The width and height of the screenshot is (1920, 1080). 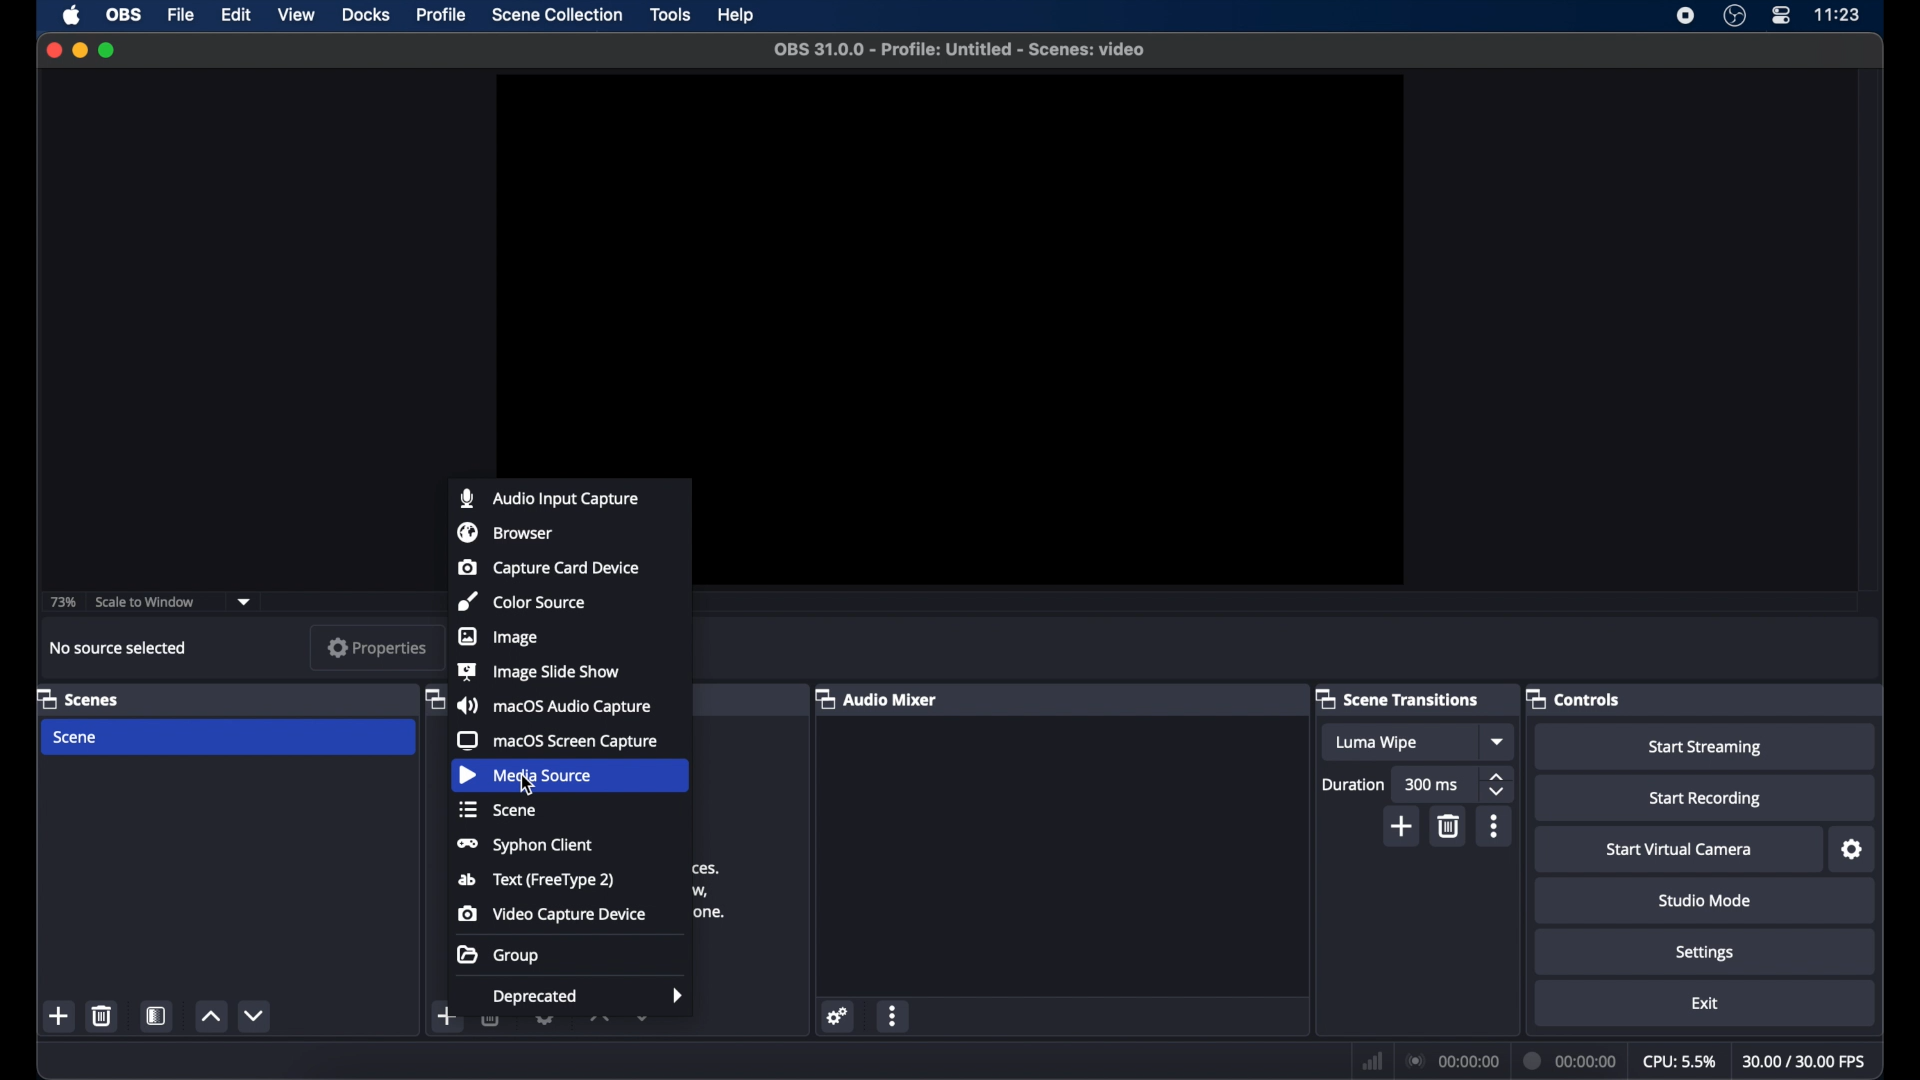 What do you see at coordinates (644, 1019) in the screenshot?
I see `decrement` at bounding box center [644, 1019].